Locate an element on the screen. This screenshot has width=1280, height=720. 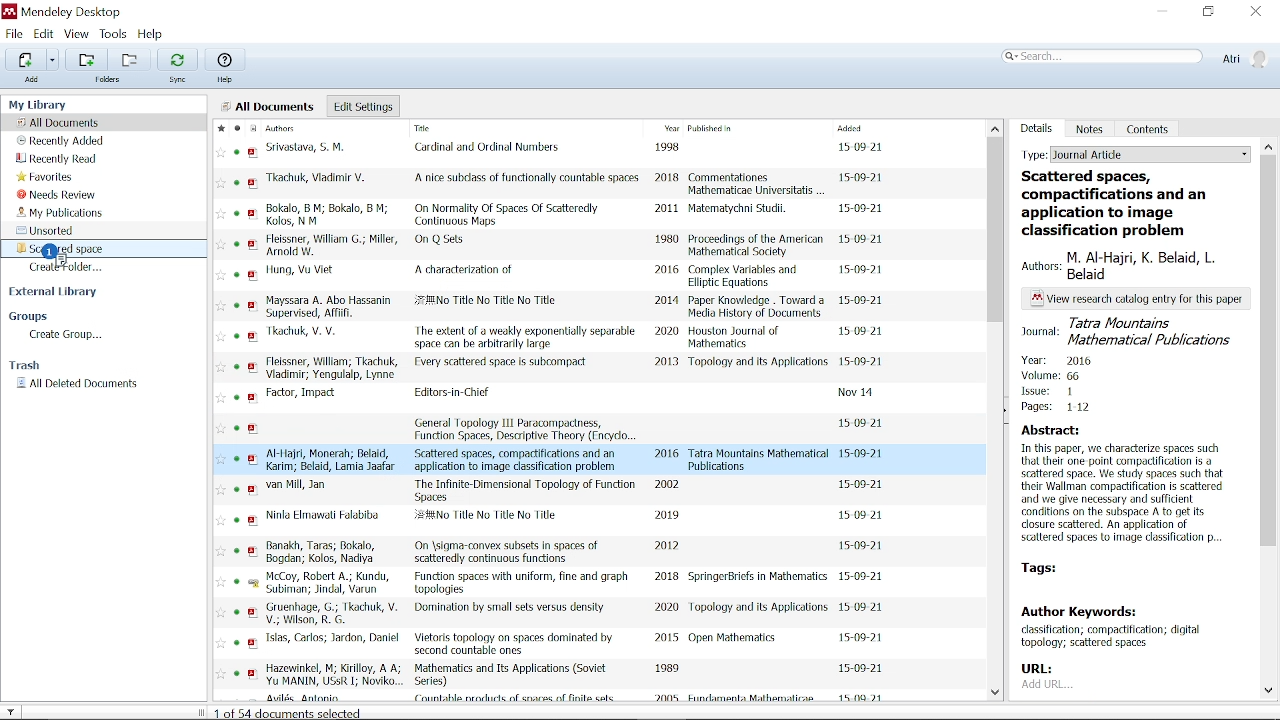
Tools is located at coordinates (114, 34).